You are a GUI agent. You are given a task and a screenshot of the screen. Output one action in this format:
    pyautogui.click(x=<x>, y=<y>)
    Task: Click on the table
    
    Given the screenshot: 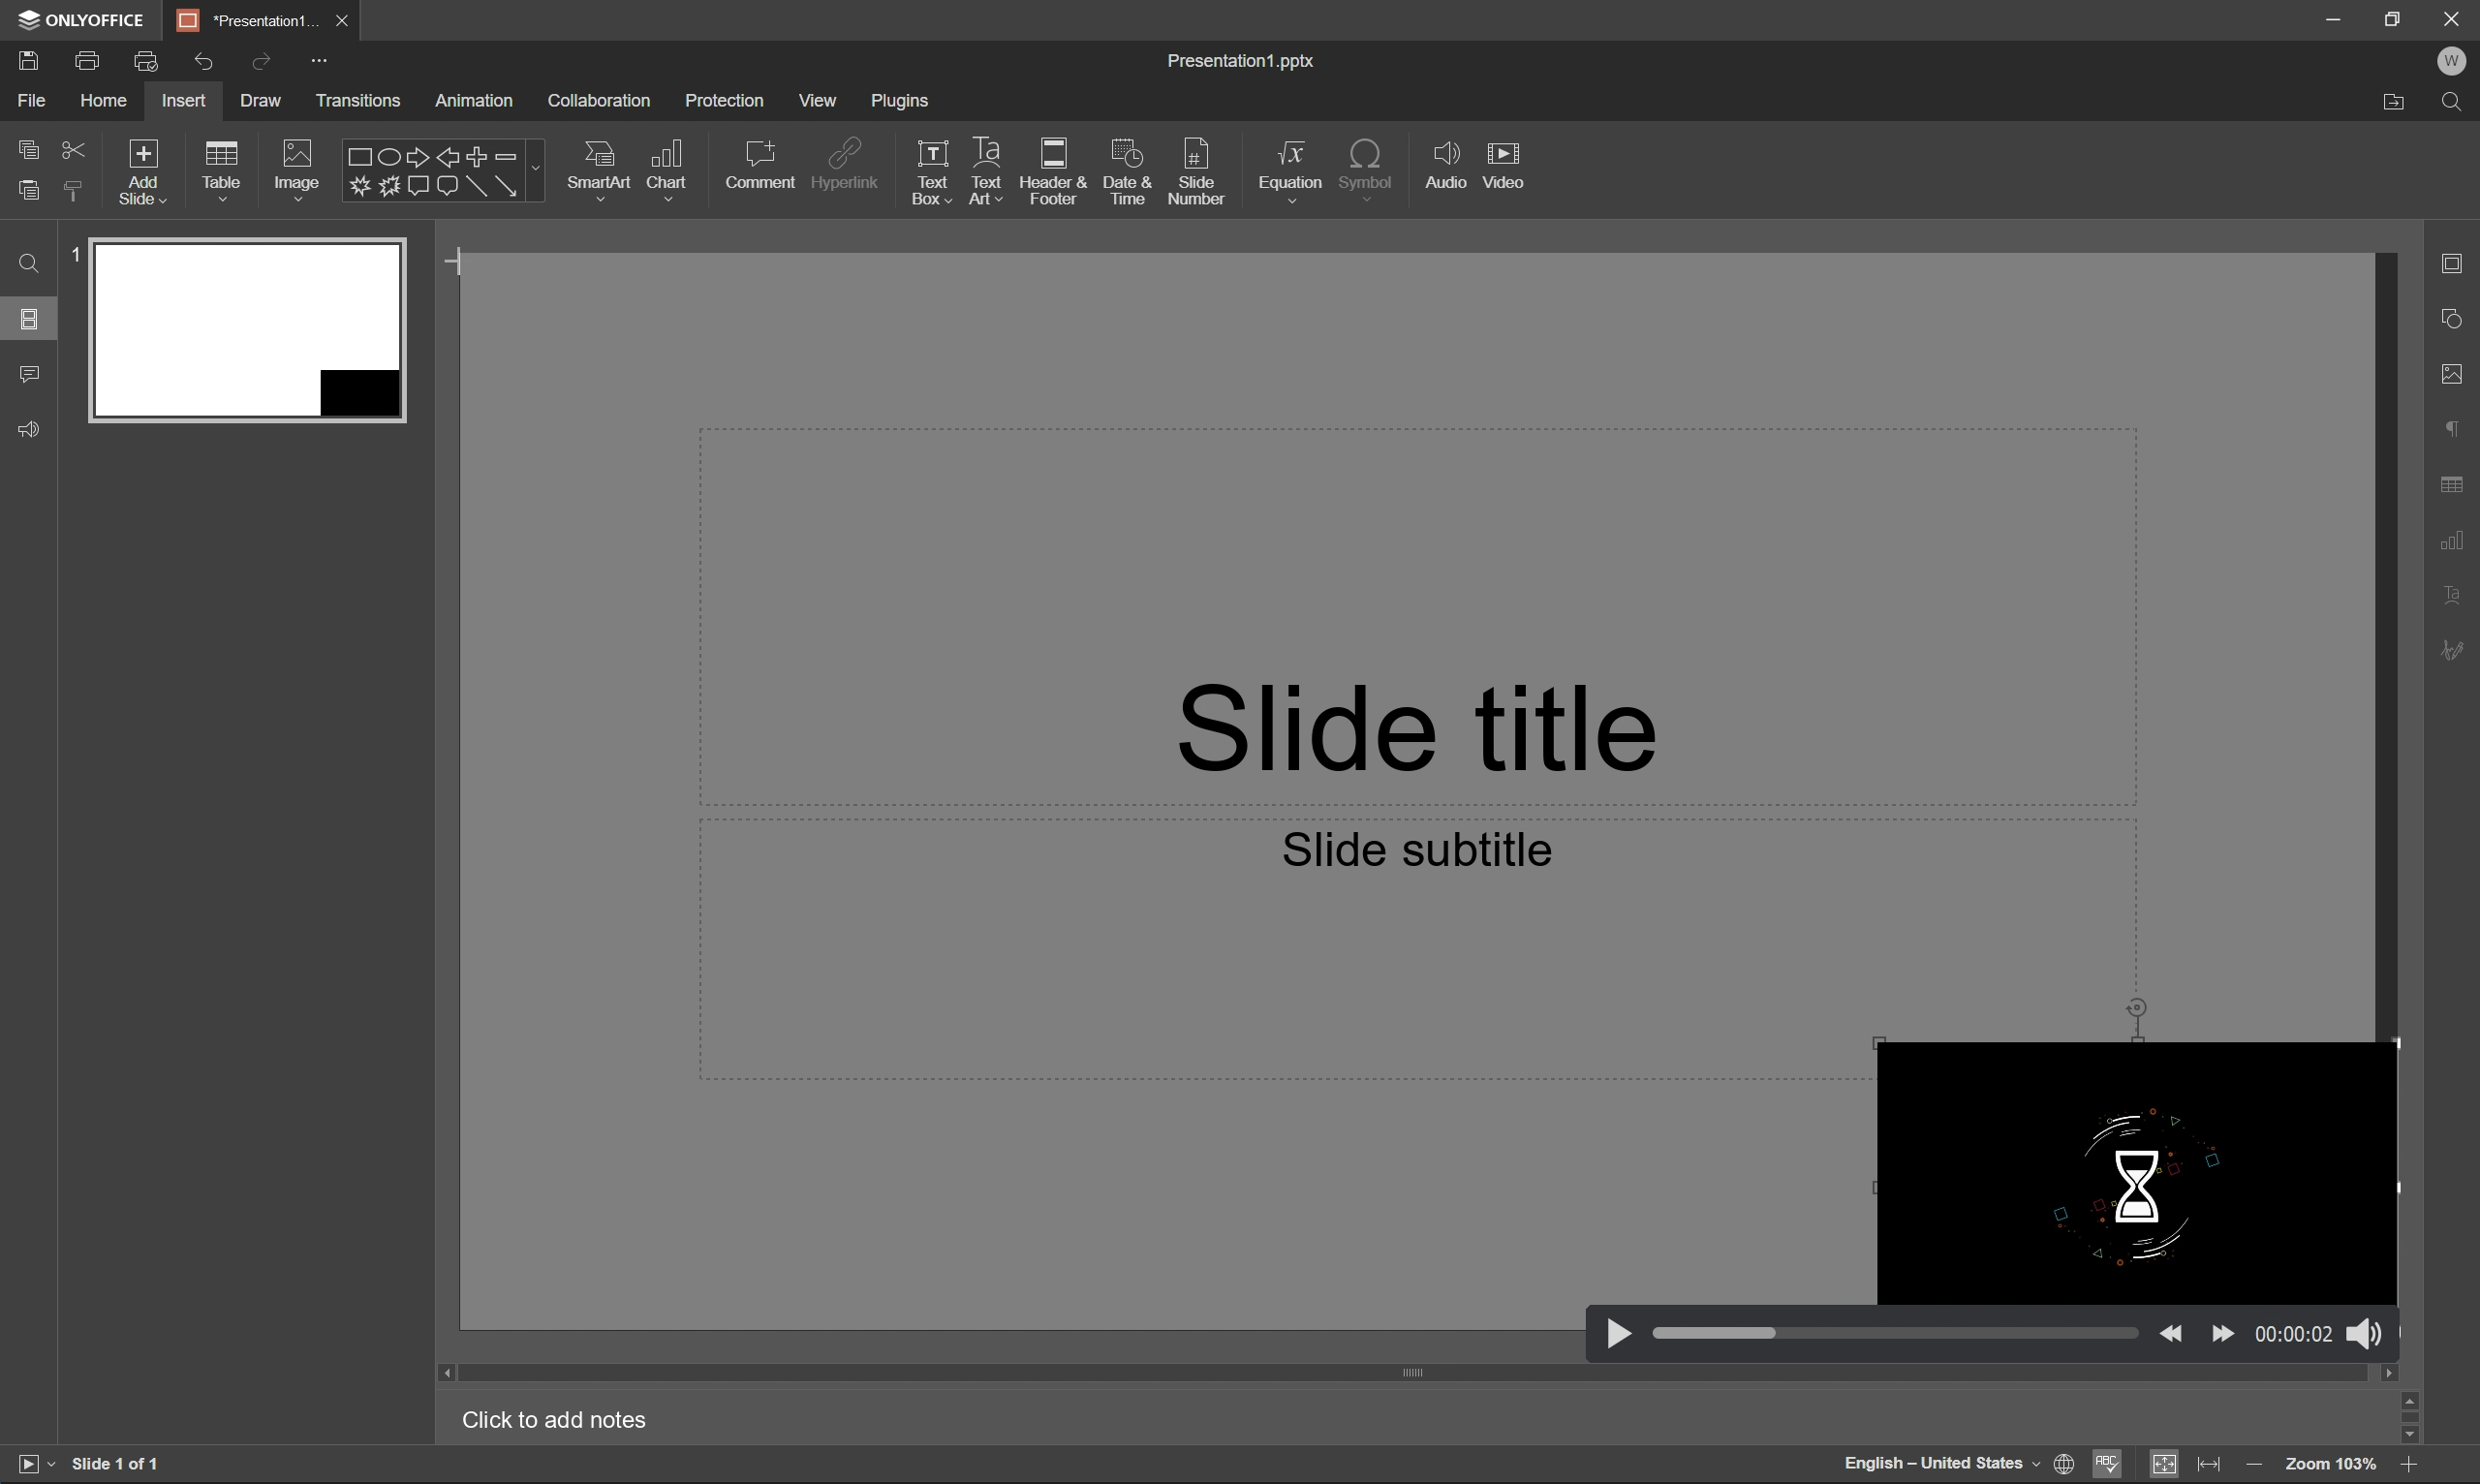 What is the action you would take?
    pyautogui.click(x=228, y=172)
    